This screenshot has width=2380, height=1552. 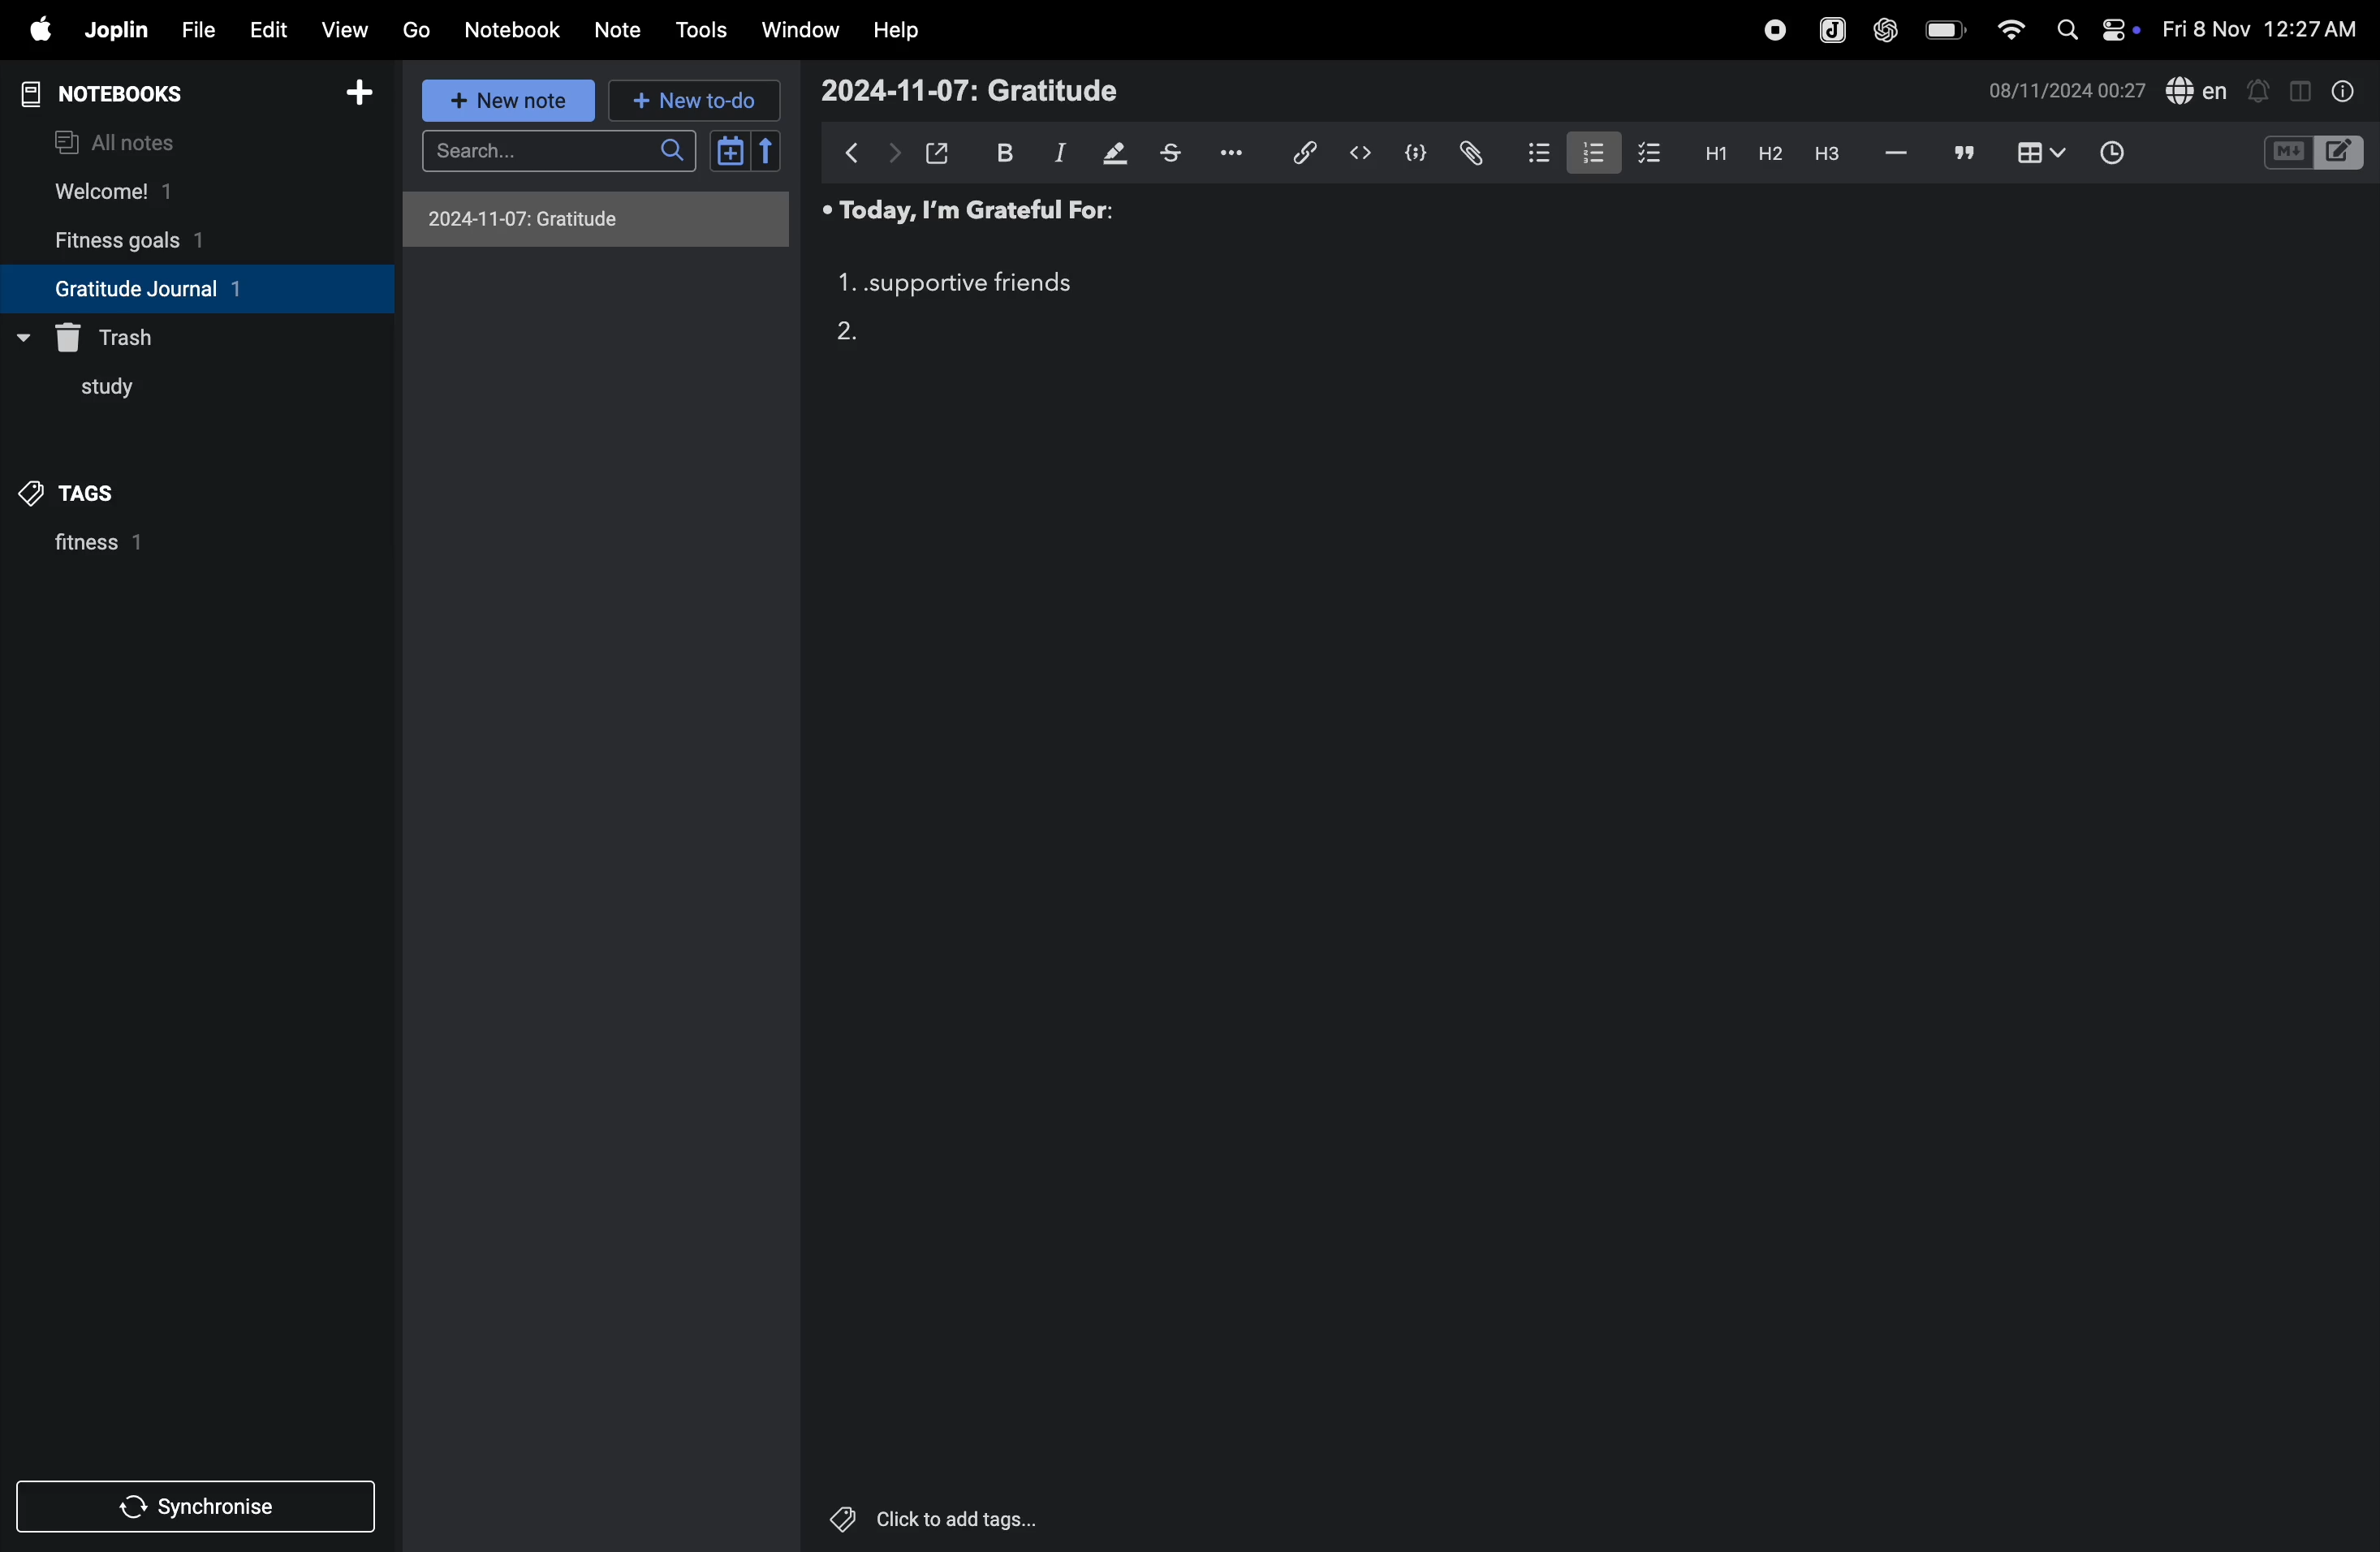 What do you see at coordinates (613, 30) in the screenshot?
I see `note` at bounding box center [613, 30].